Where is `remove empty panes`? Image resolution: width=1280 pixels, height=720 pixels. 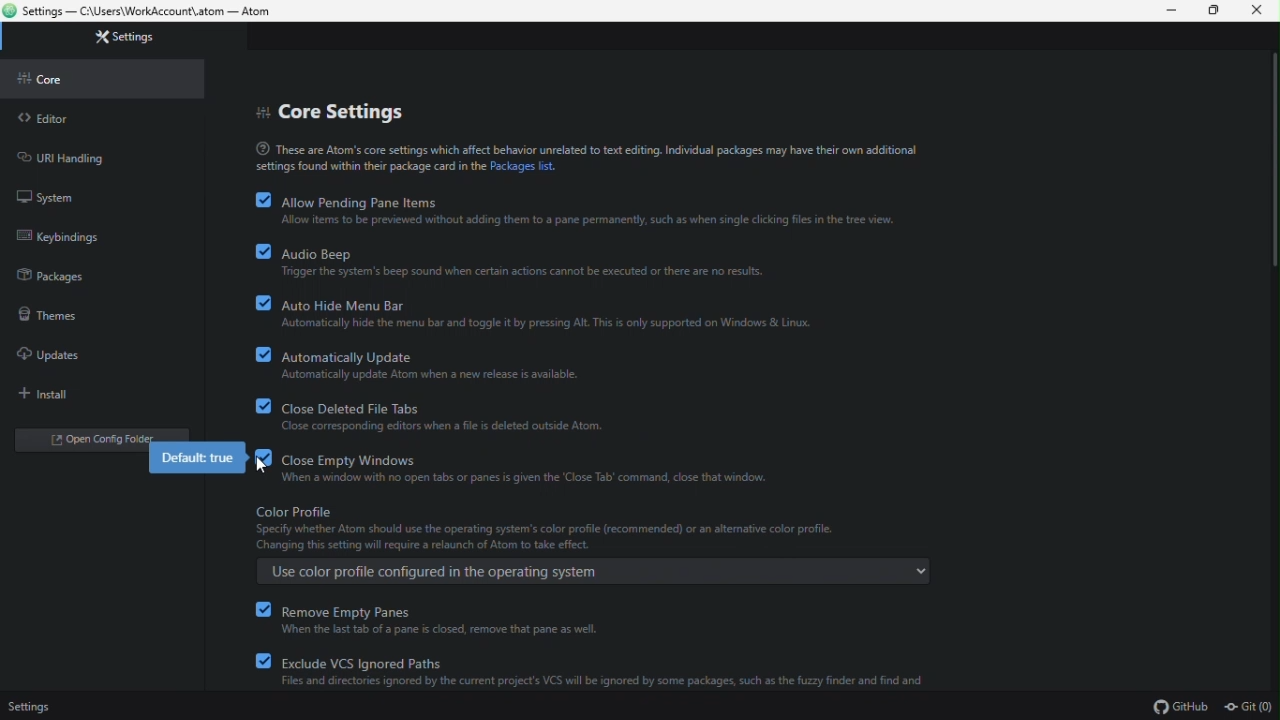 remove empty panes is located at coordinates (448, 620).